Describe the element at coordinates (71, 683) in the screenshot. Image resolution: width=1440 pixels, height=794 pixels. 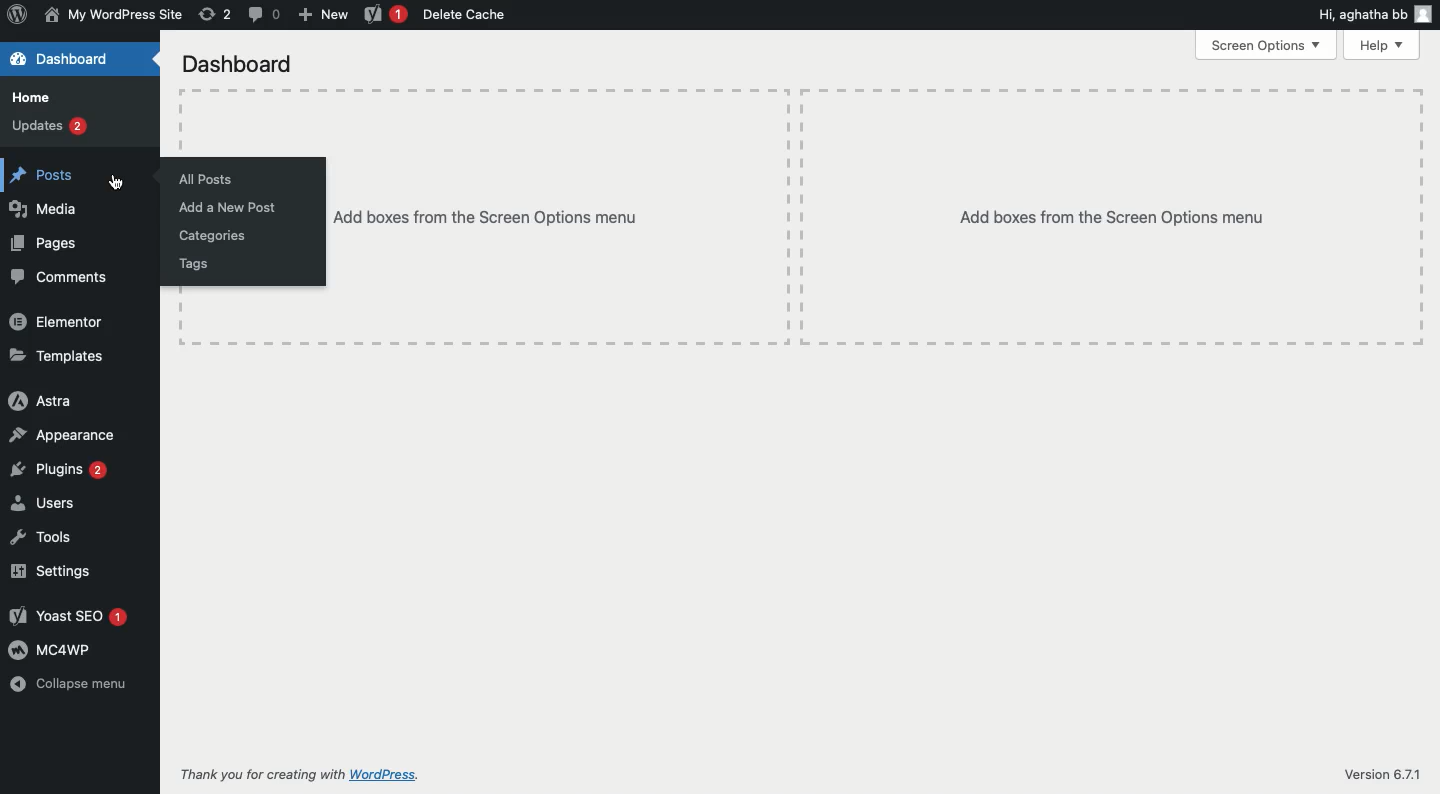
I see `Collapse menu` at that location.